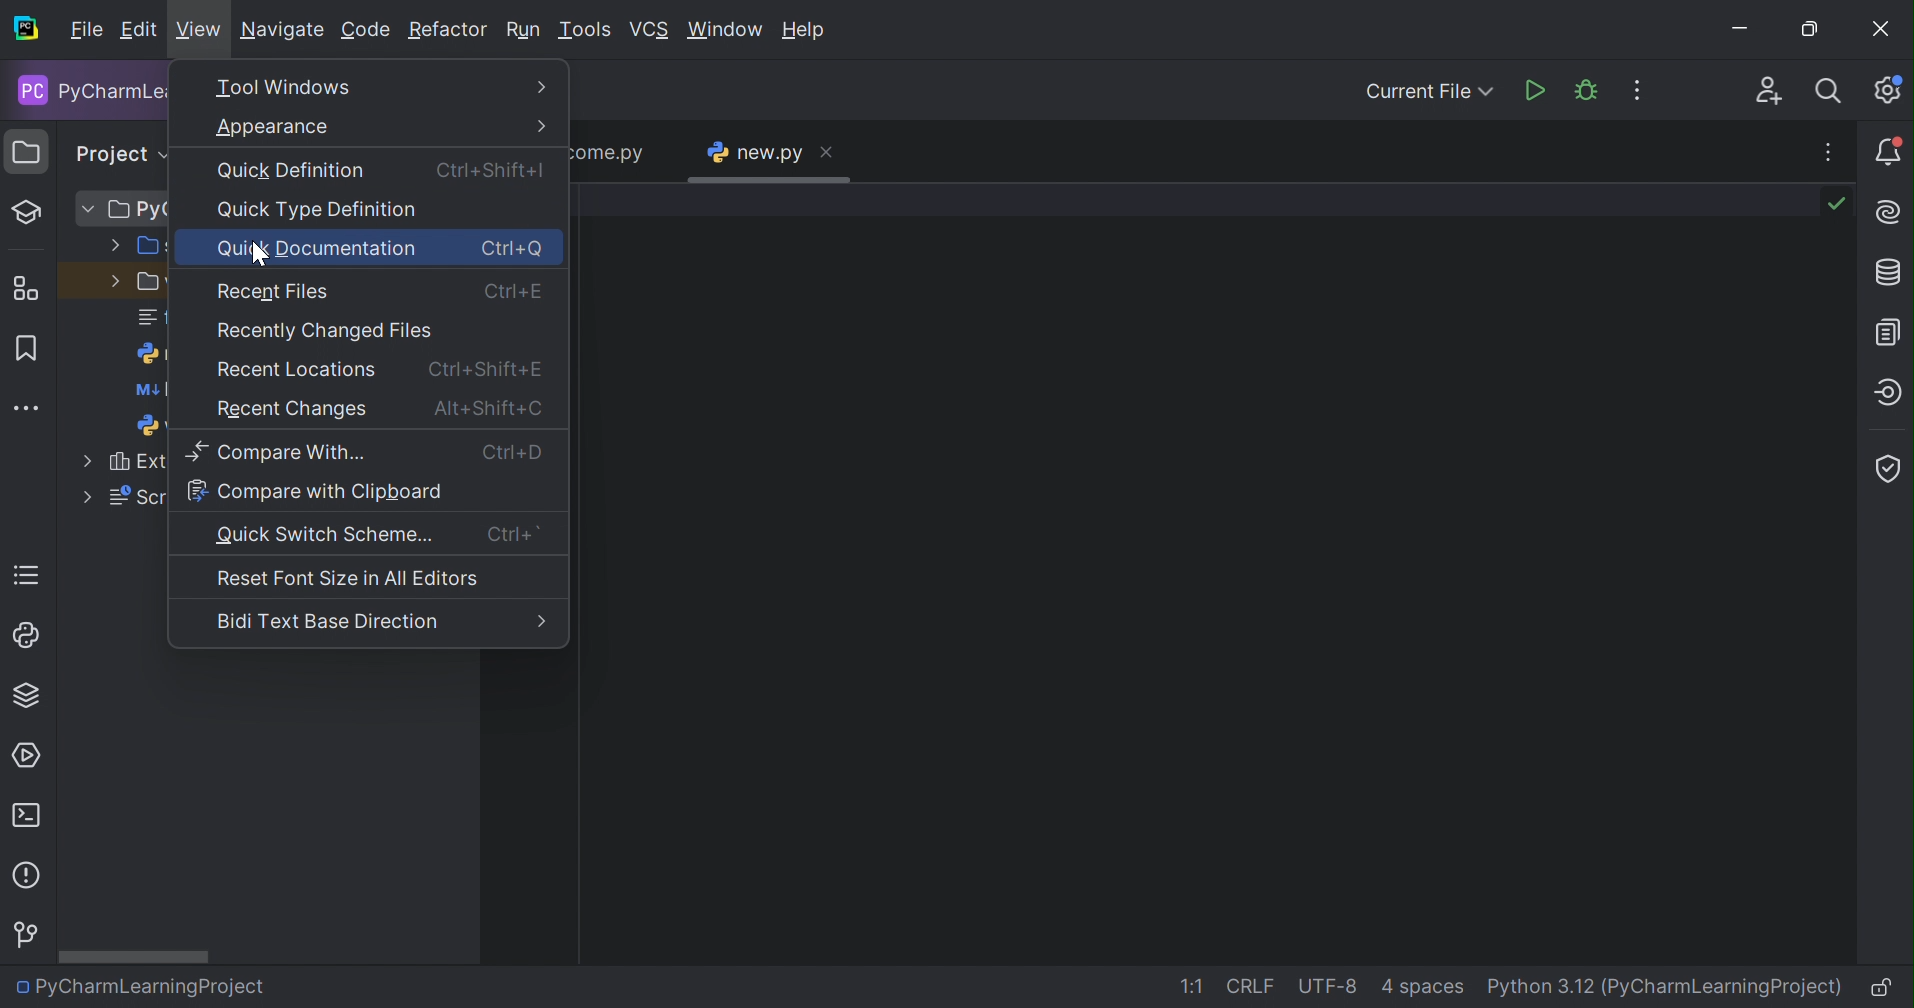 This screenshot has height=1008, width=1914. What do you see at coordinates (281, 32) in the screenshot?
I see `Navigate` at bounding box center [281, 32].